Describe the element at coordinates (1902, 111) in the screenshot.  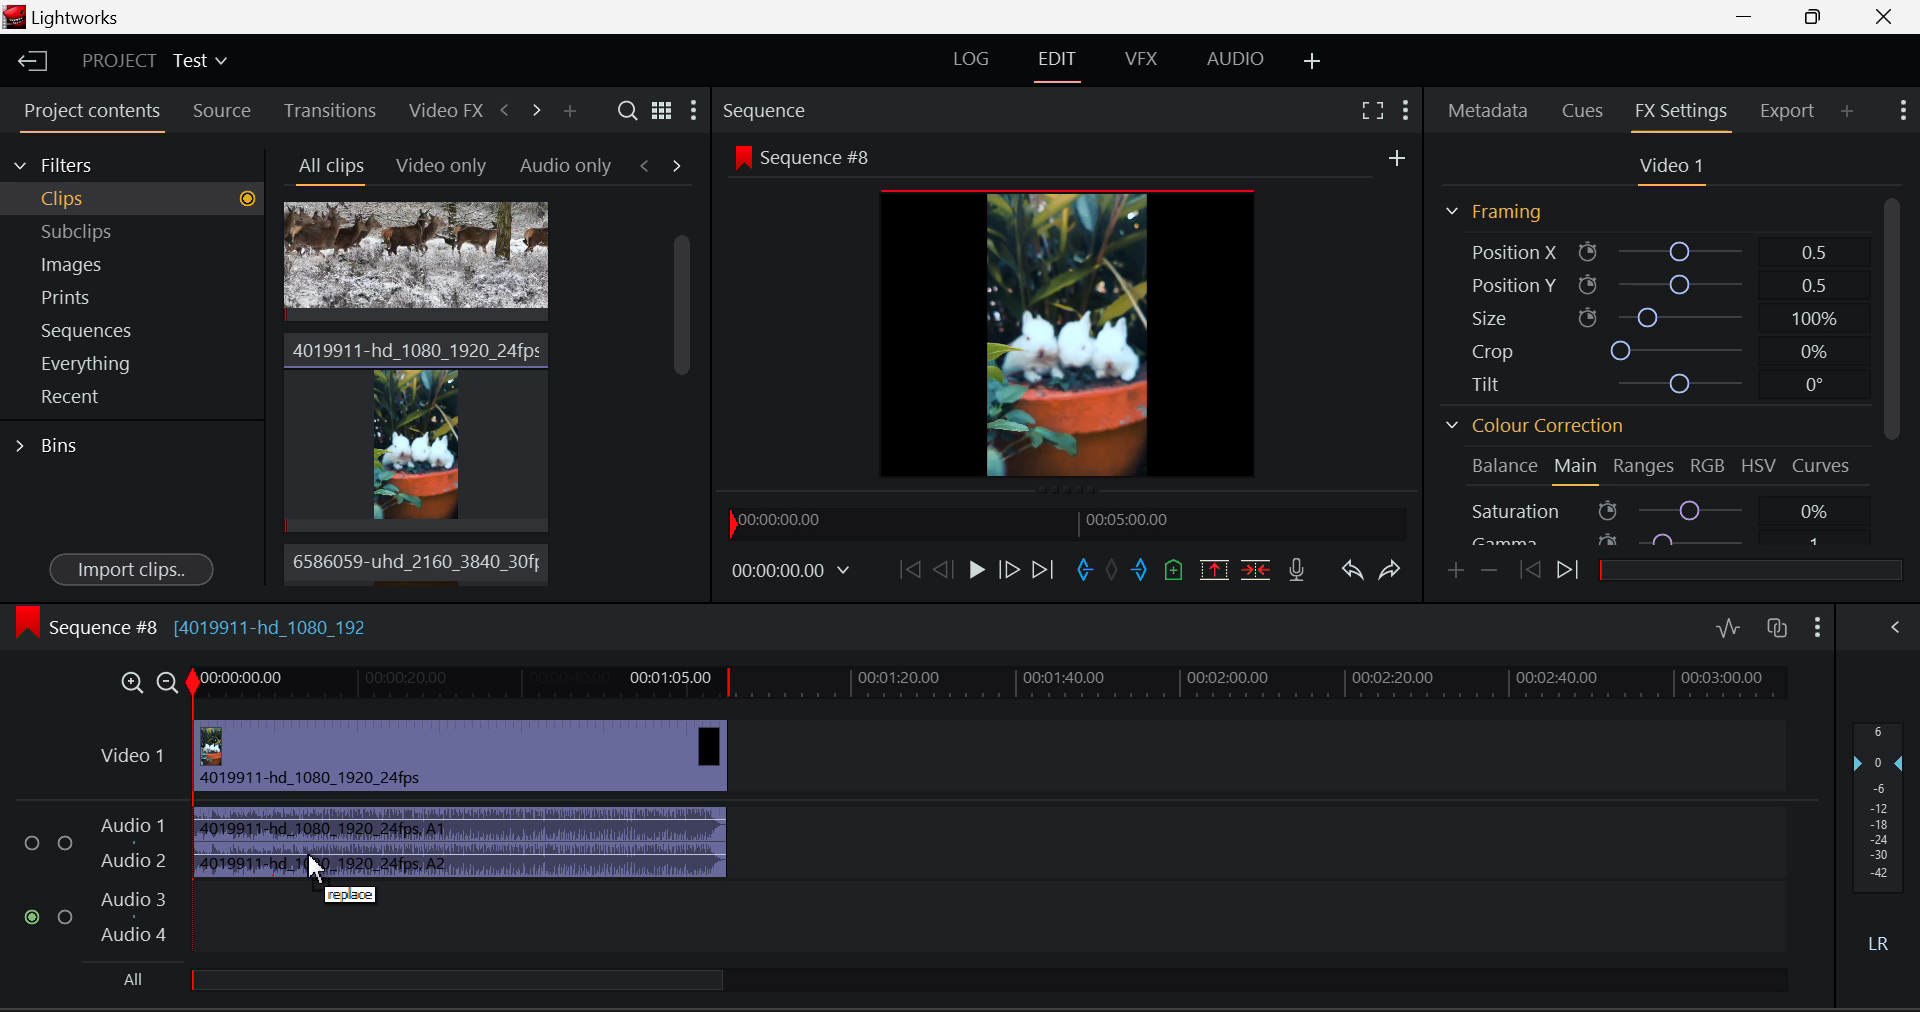
I see `Show Settings` at that location.